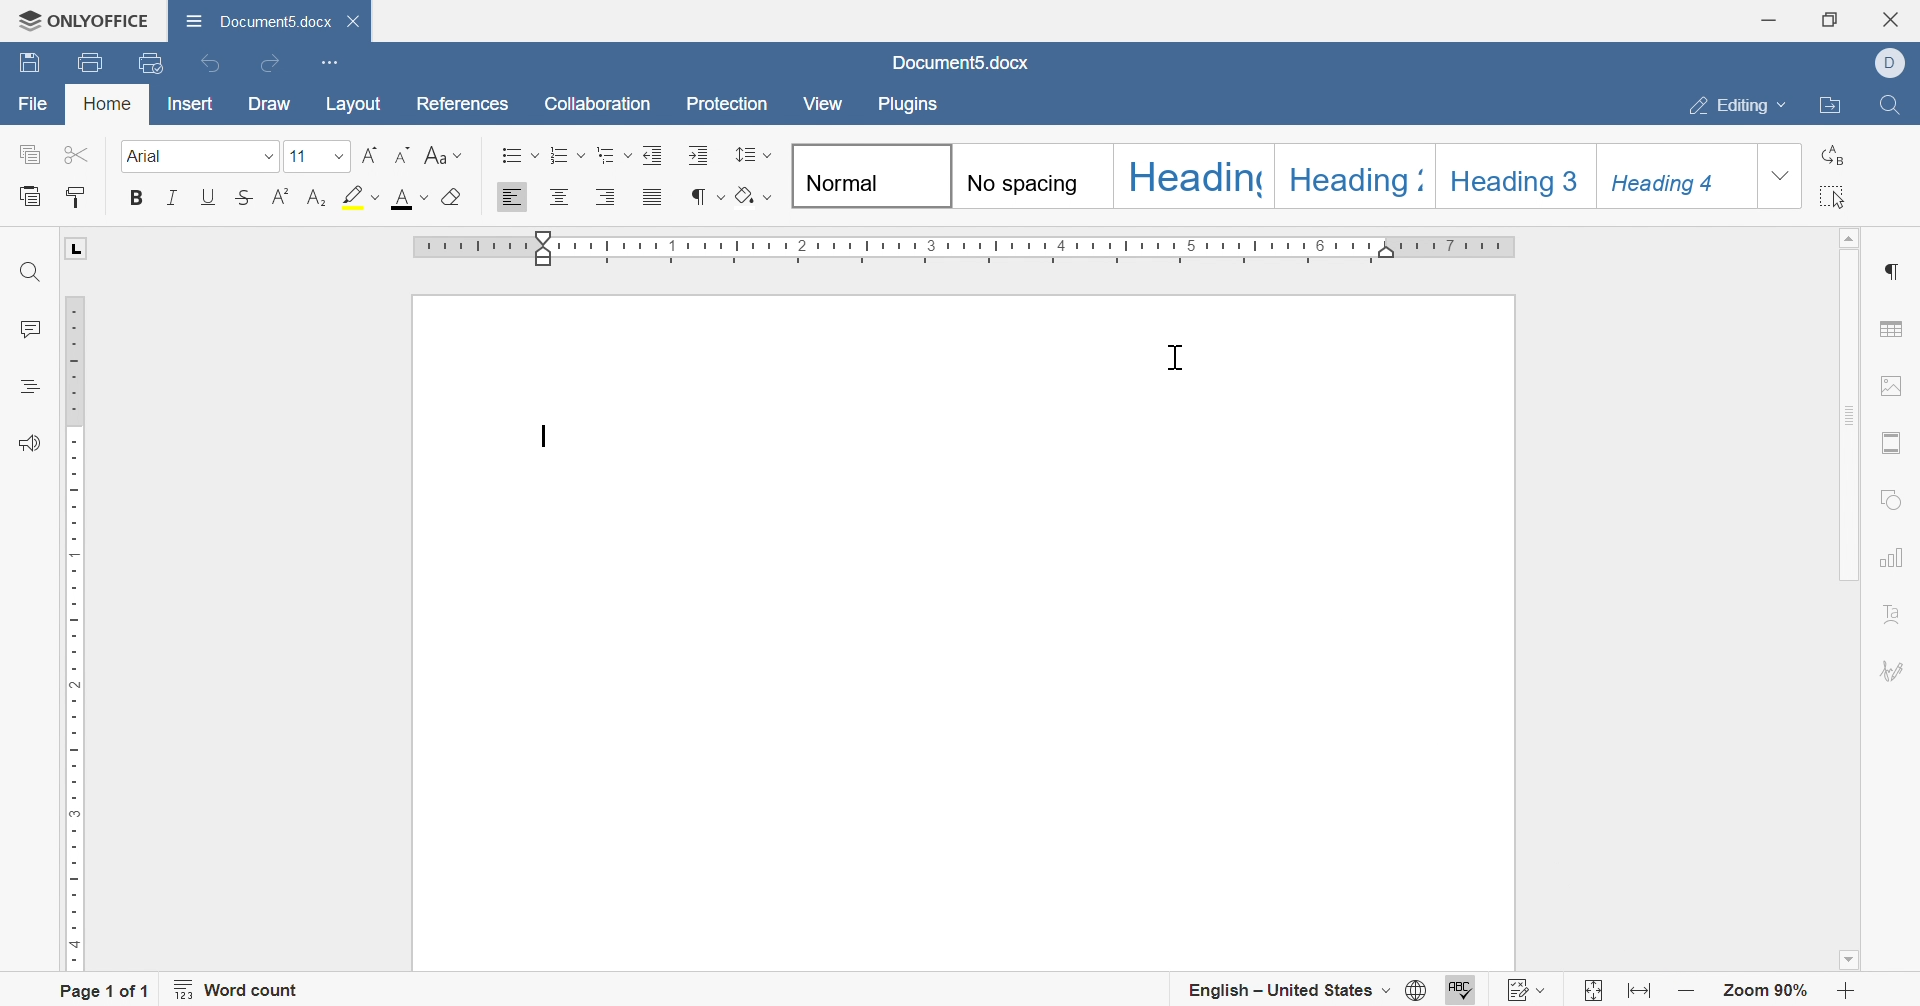 The image size is (1920, 1006). What do you see at coordinates (441, 153) in the screenshot?
I see `change case` at bounding box center [441, 153].